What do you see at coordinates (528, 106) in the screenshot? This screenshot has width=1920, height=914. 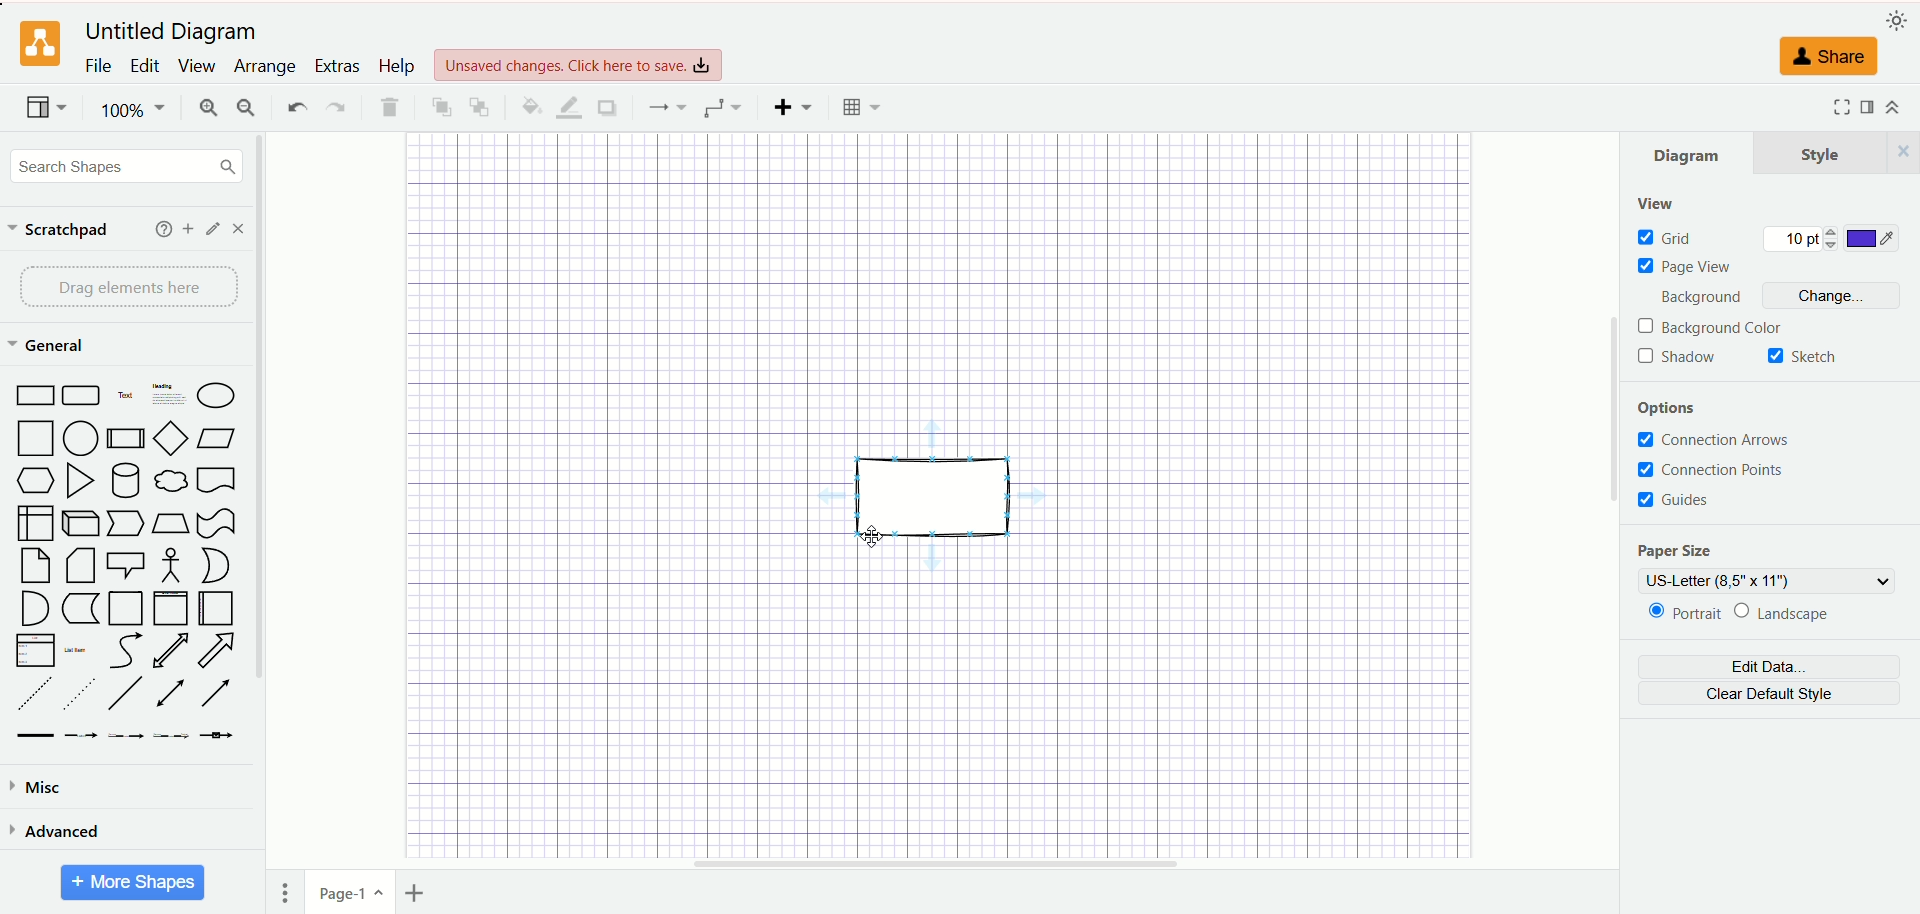 I see `fill color` at bounding box center [528, 106].